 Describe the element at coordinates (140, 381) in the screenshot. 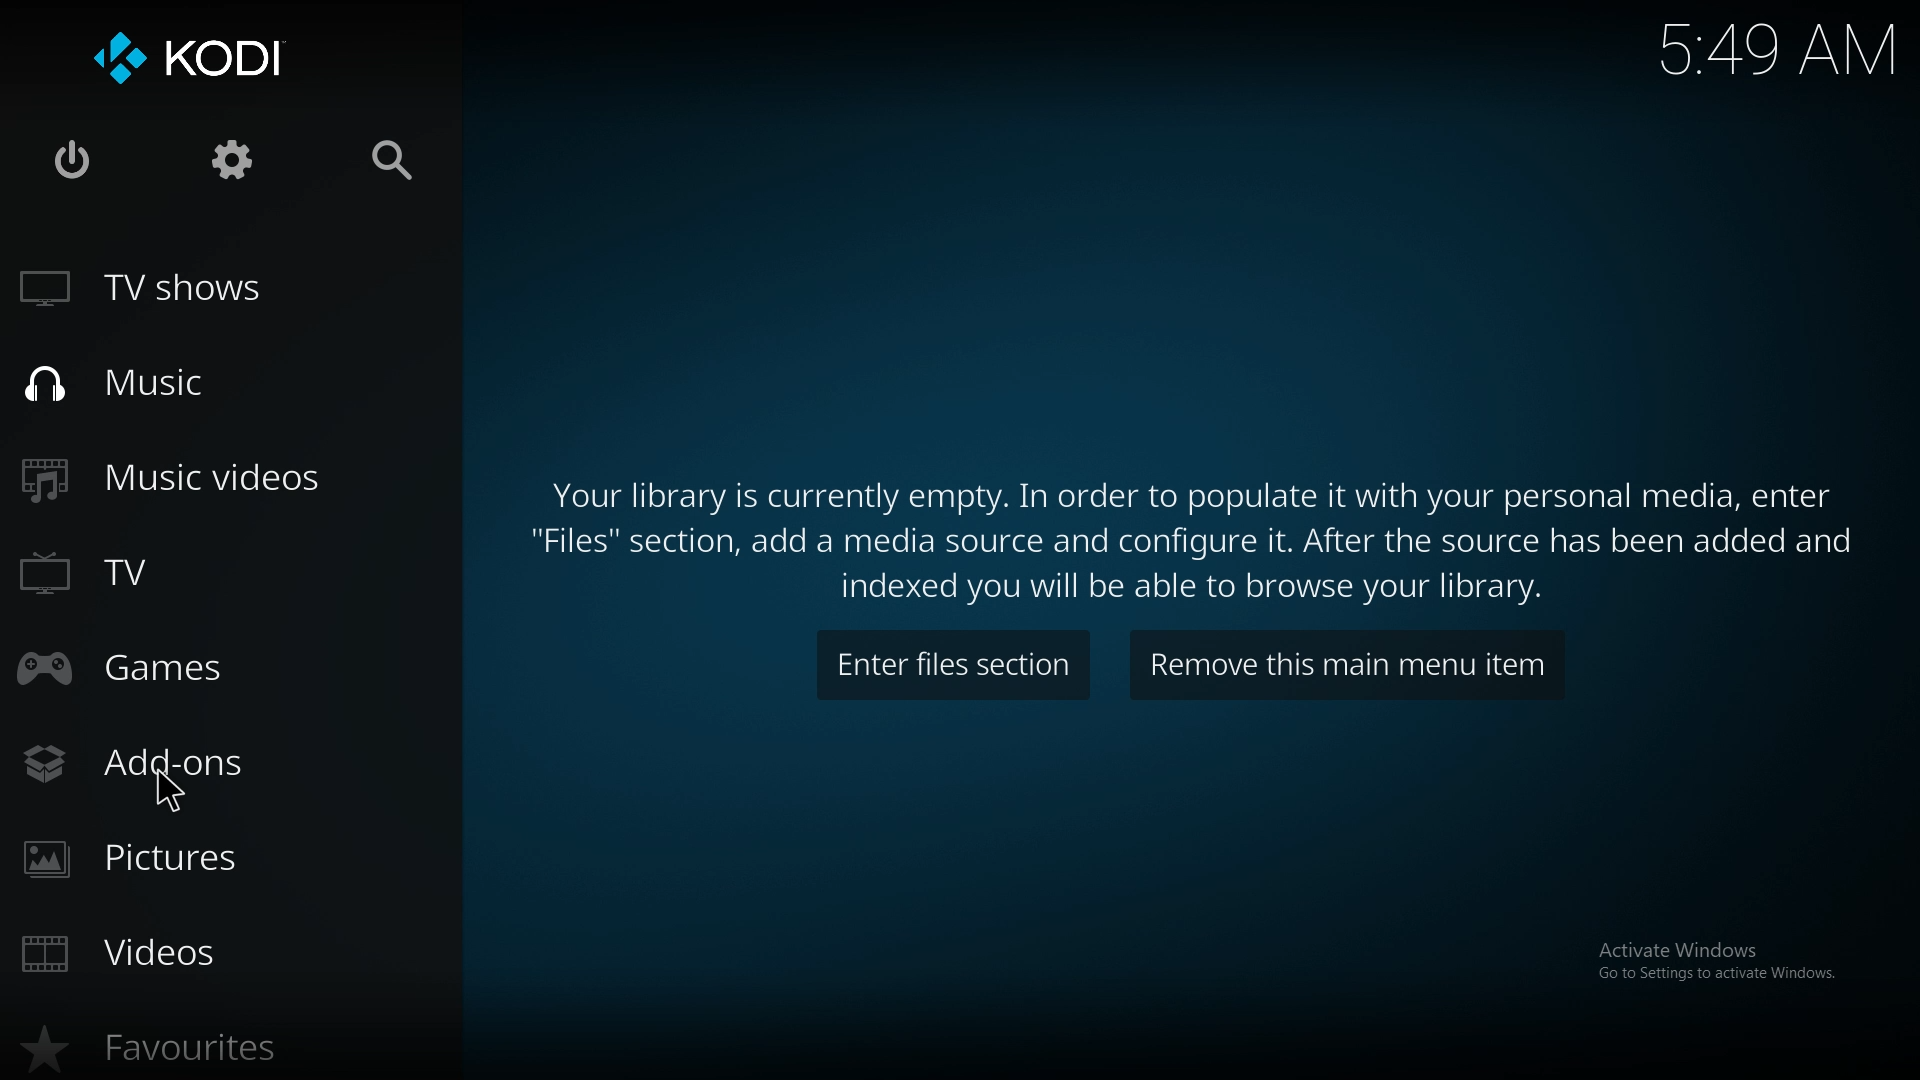

I see `music` at that location.